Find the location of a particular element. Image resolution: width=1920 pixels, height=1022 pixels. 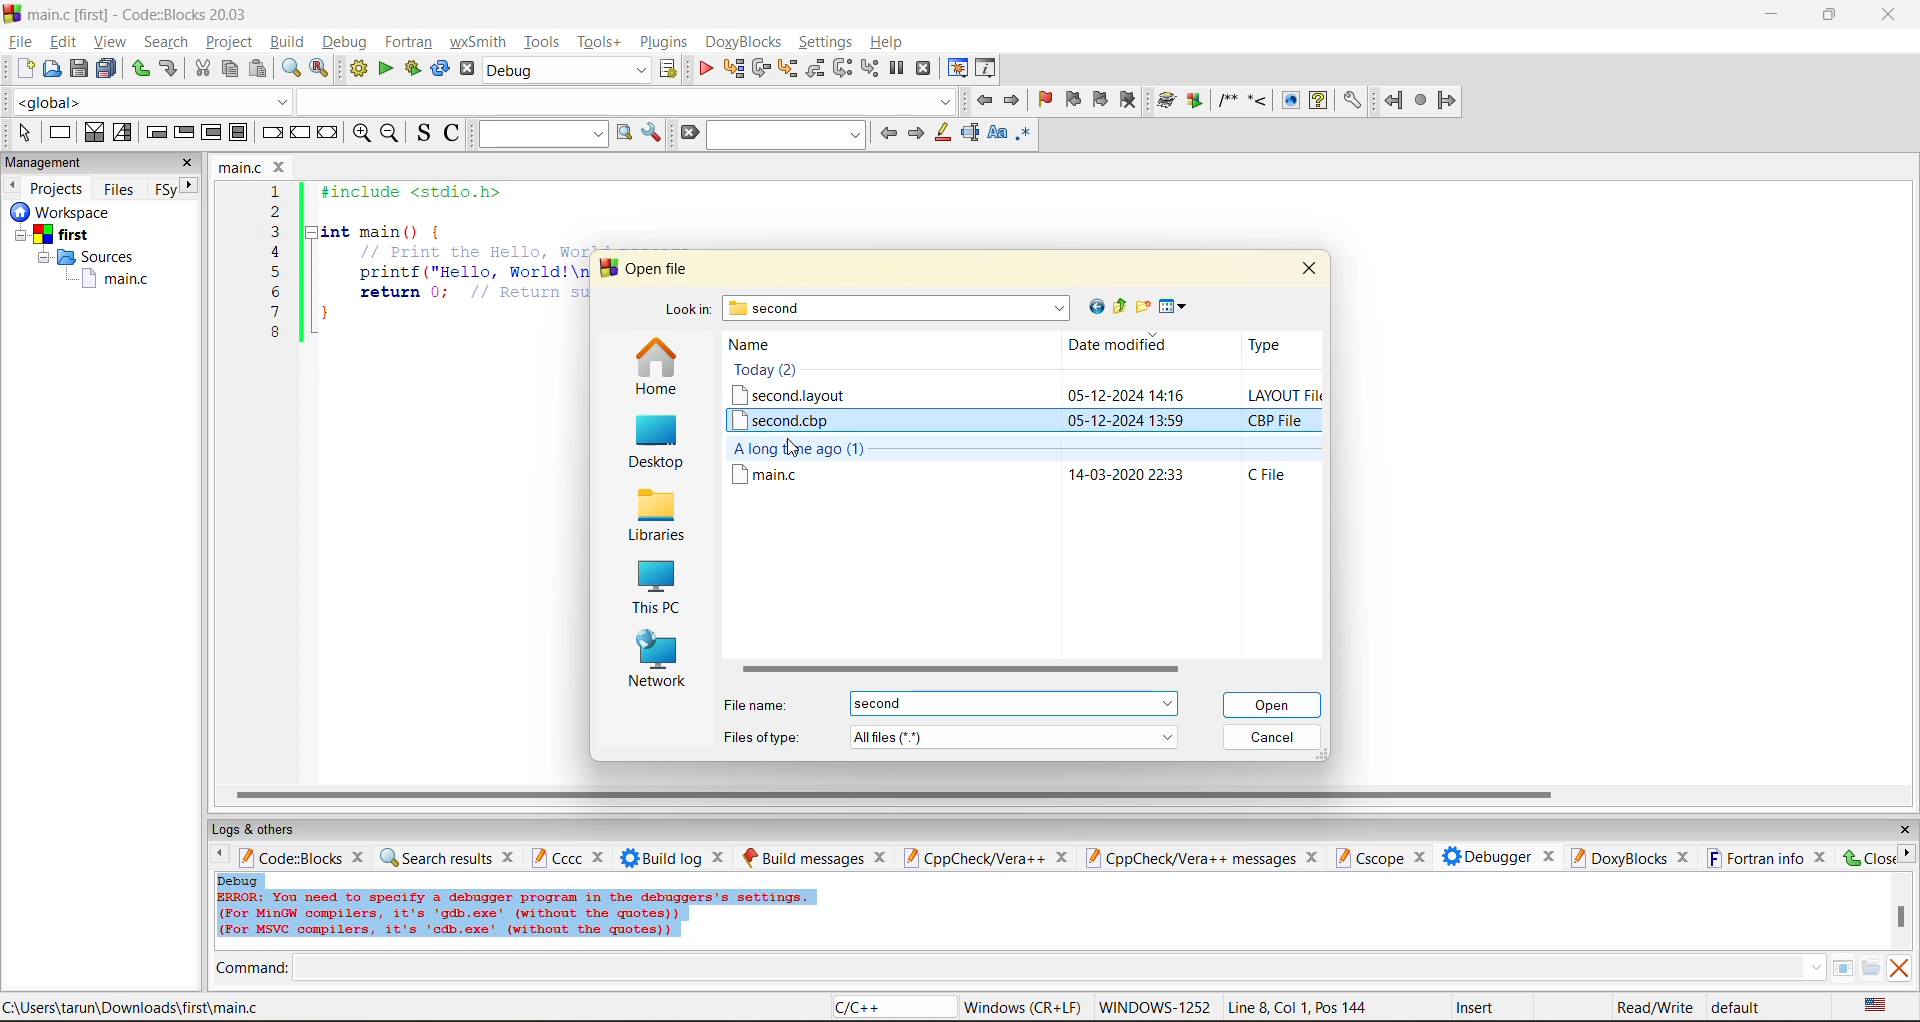

default is located at coordinates (1738, 1006).